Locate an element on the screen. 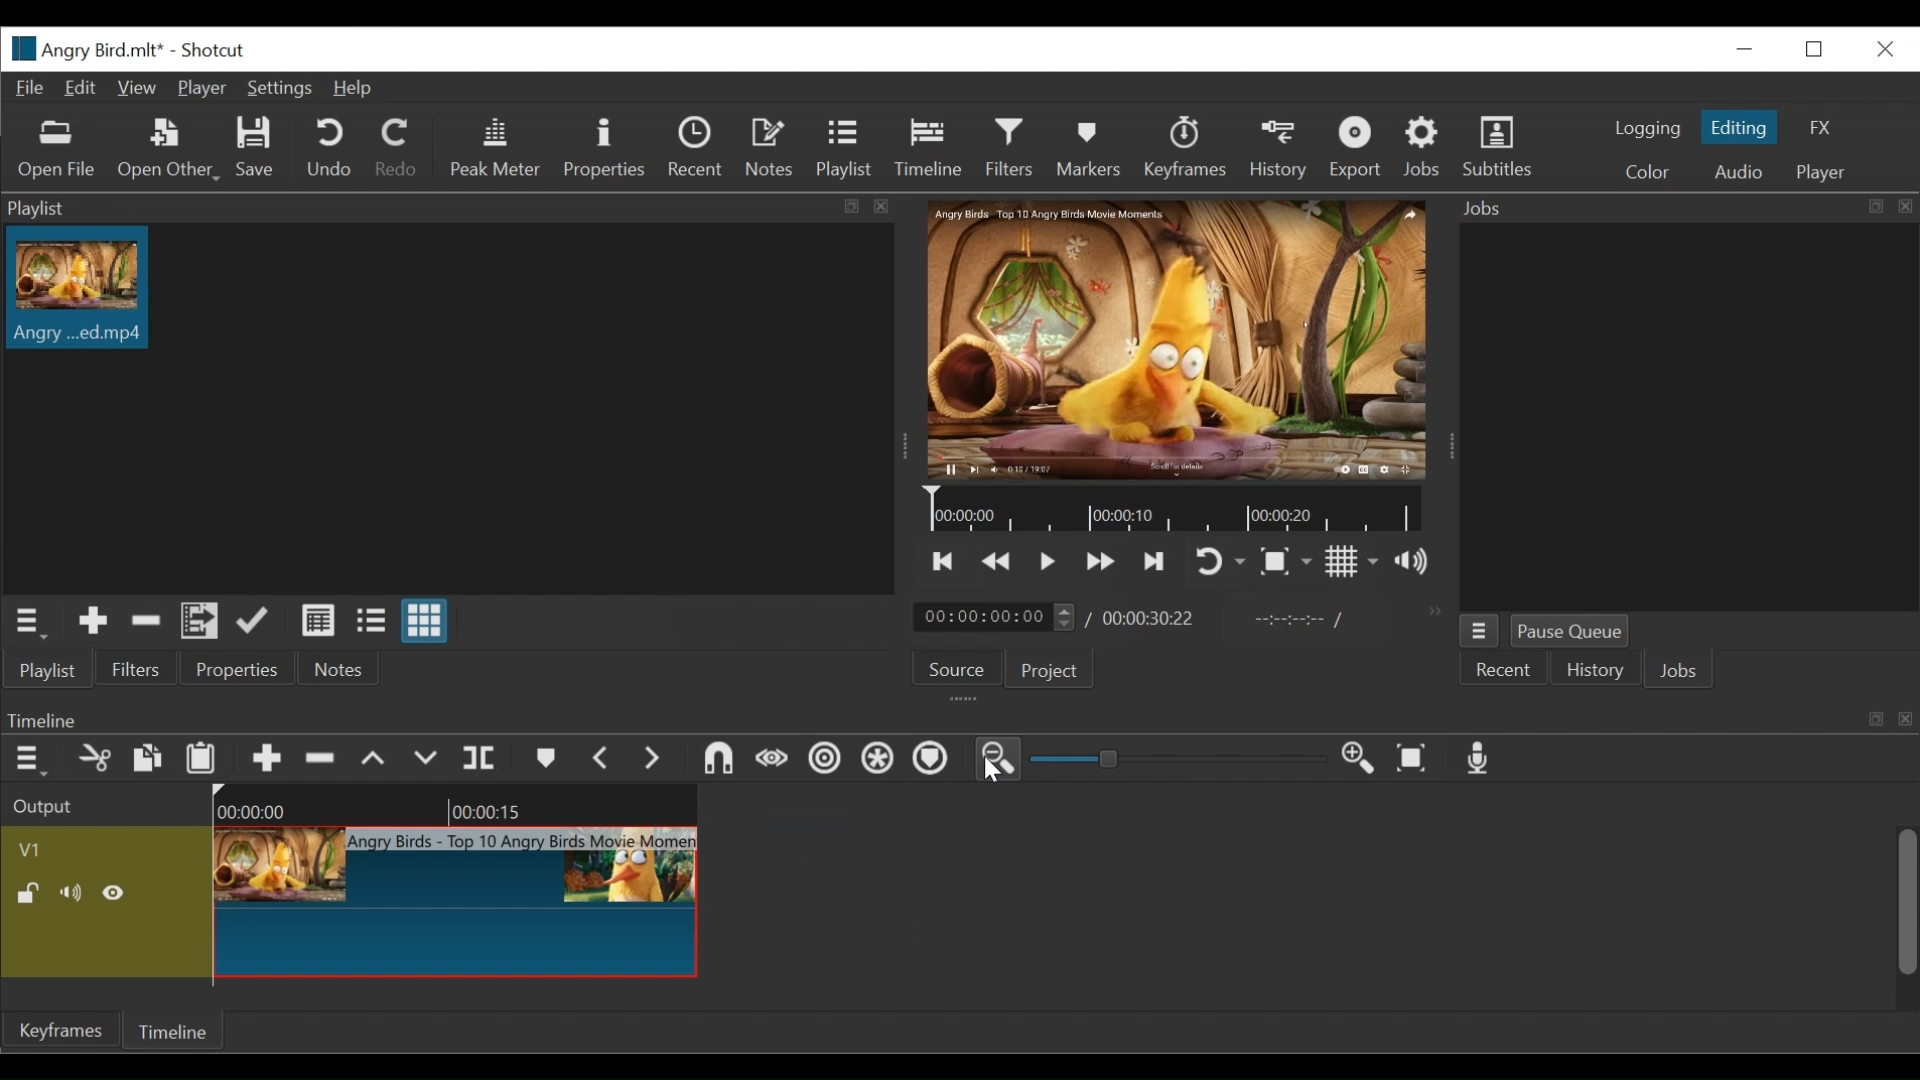 The height and width of the screenshot is (1080, 1920). In point is located at coordinates (1288, 621).